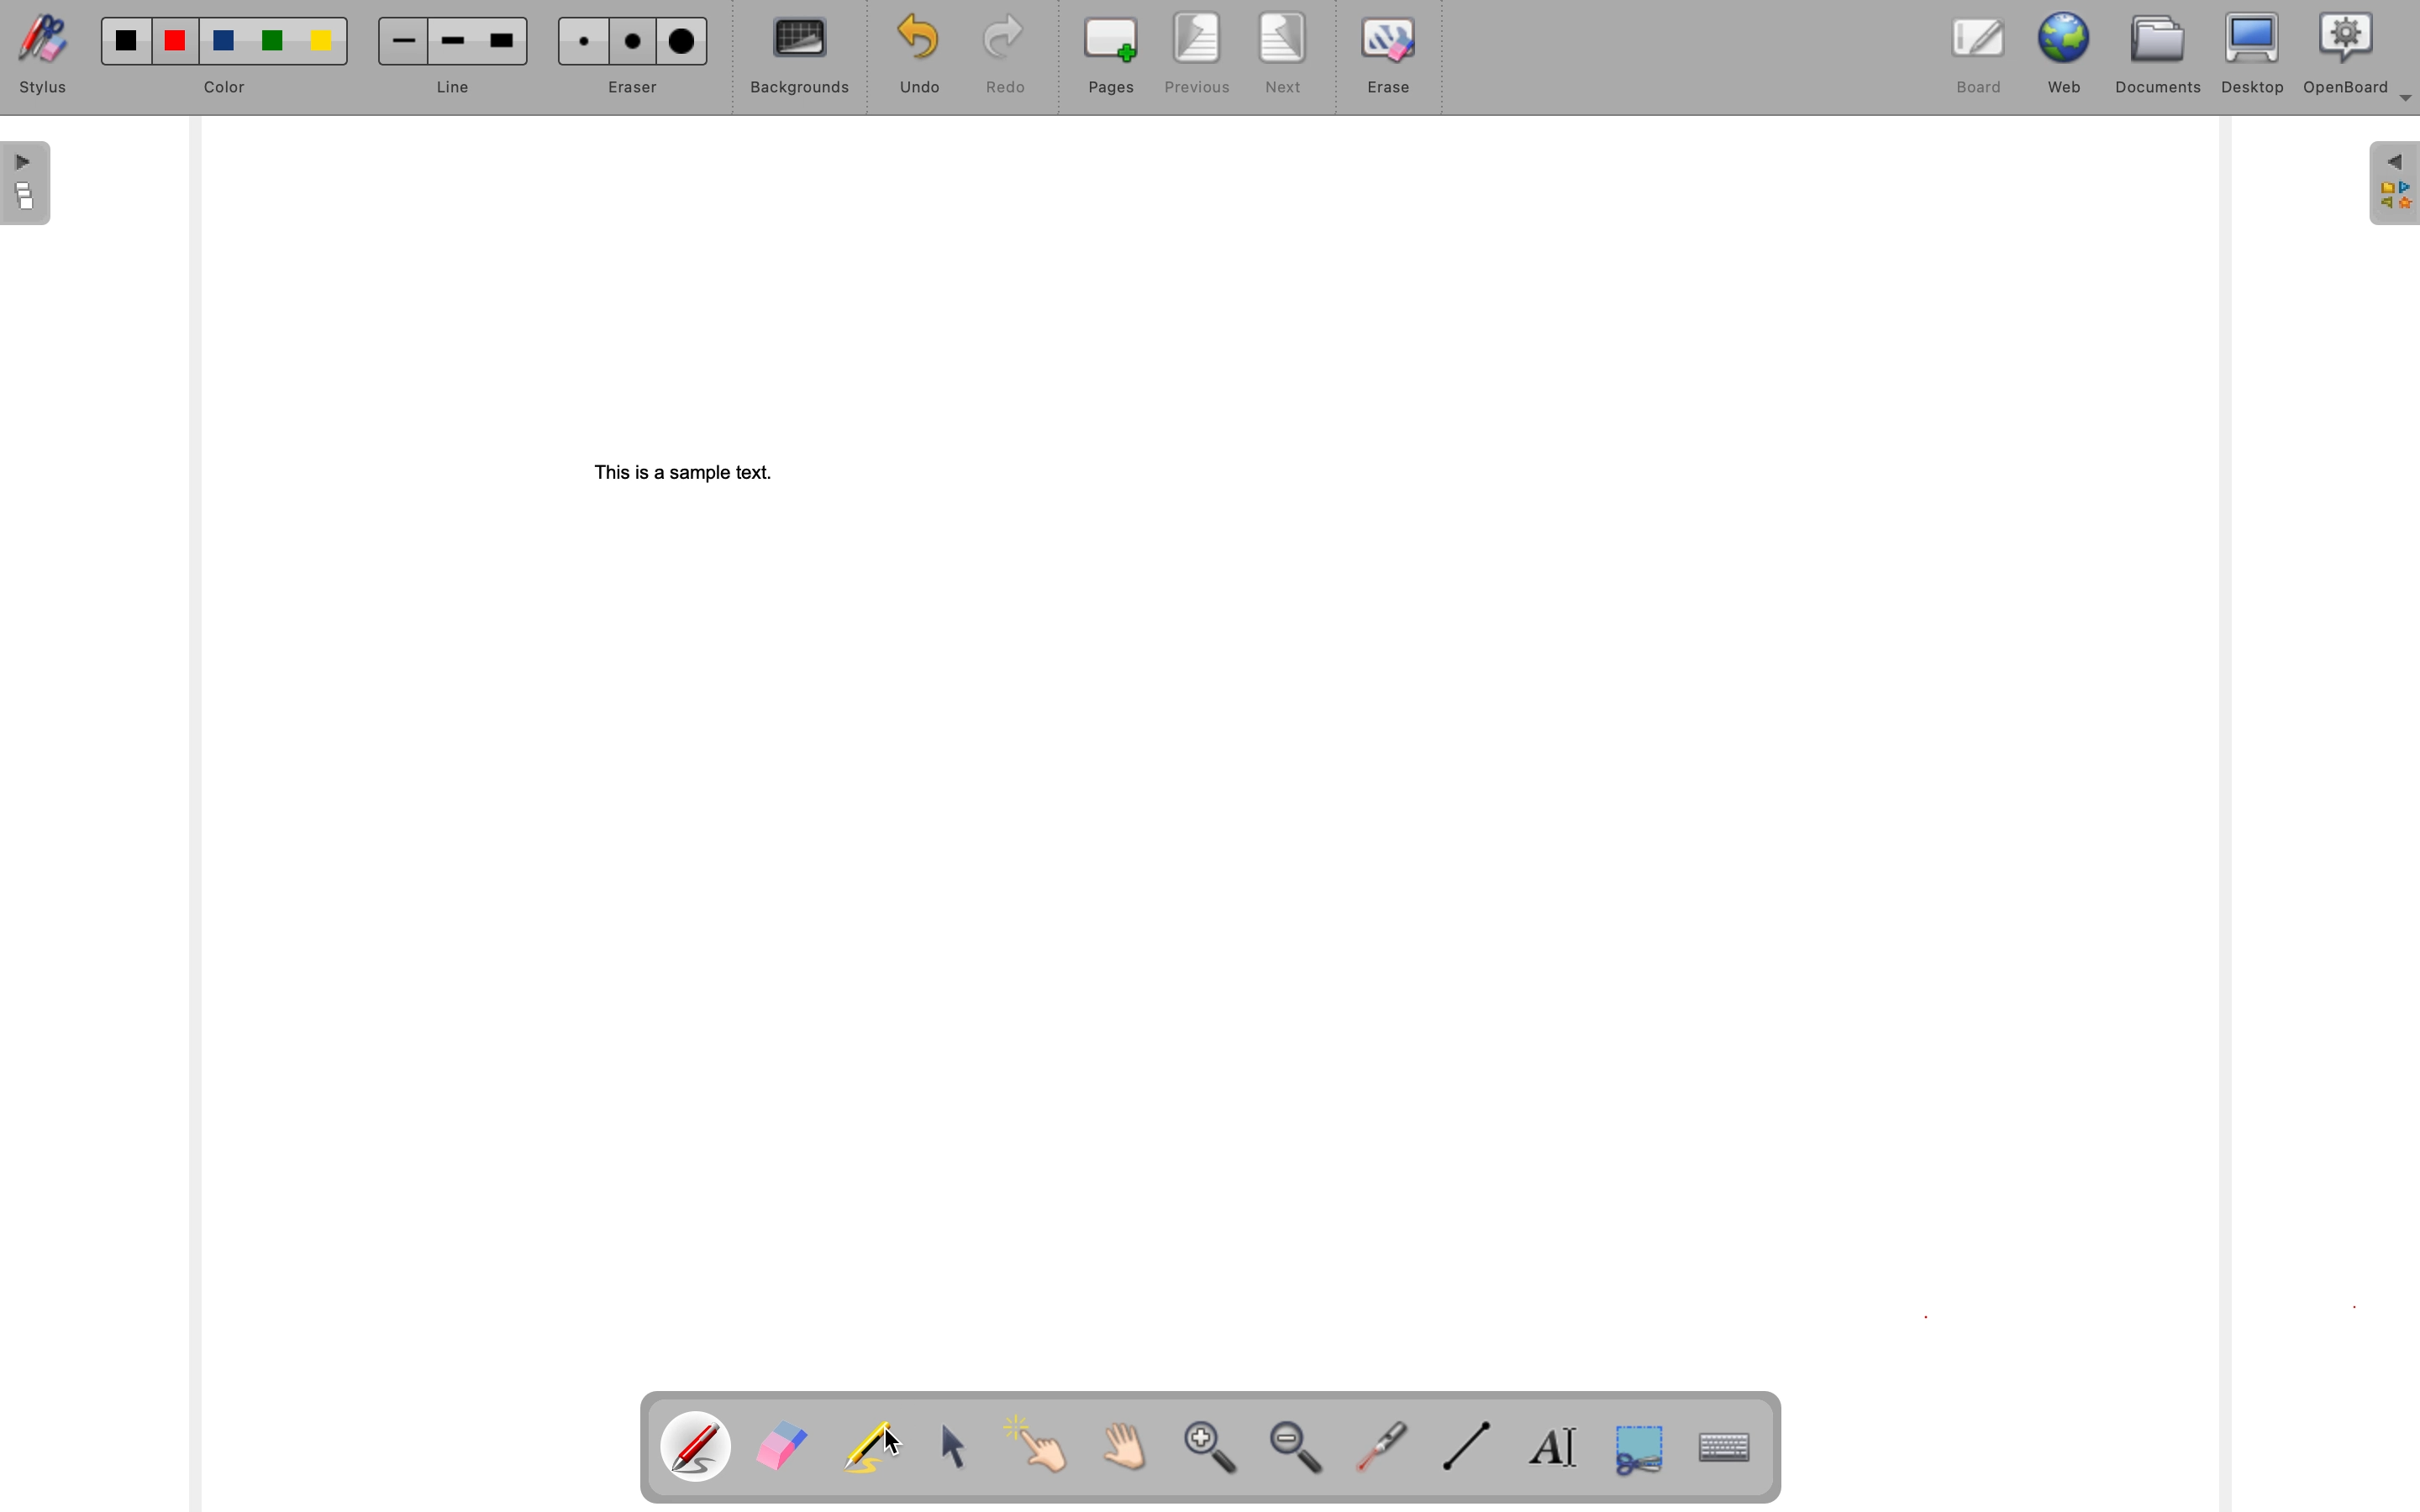 The image size is (2420, 1512). What do you see at coordinates (1385, 1449) in the screenshot?
I see `visual laser pointer` at bounding box center [1385, 1449].